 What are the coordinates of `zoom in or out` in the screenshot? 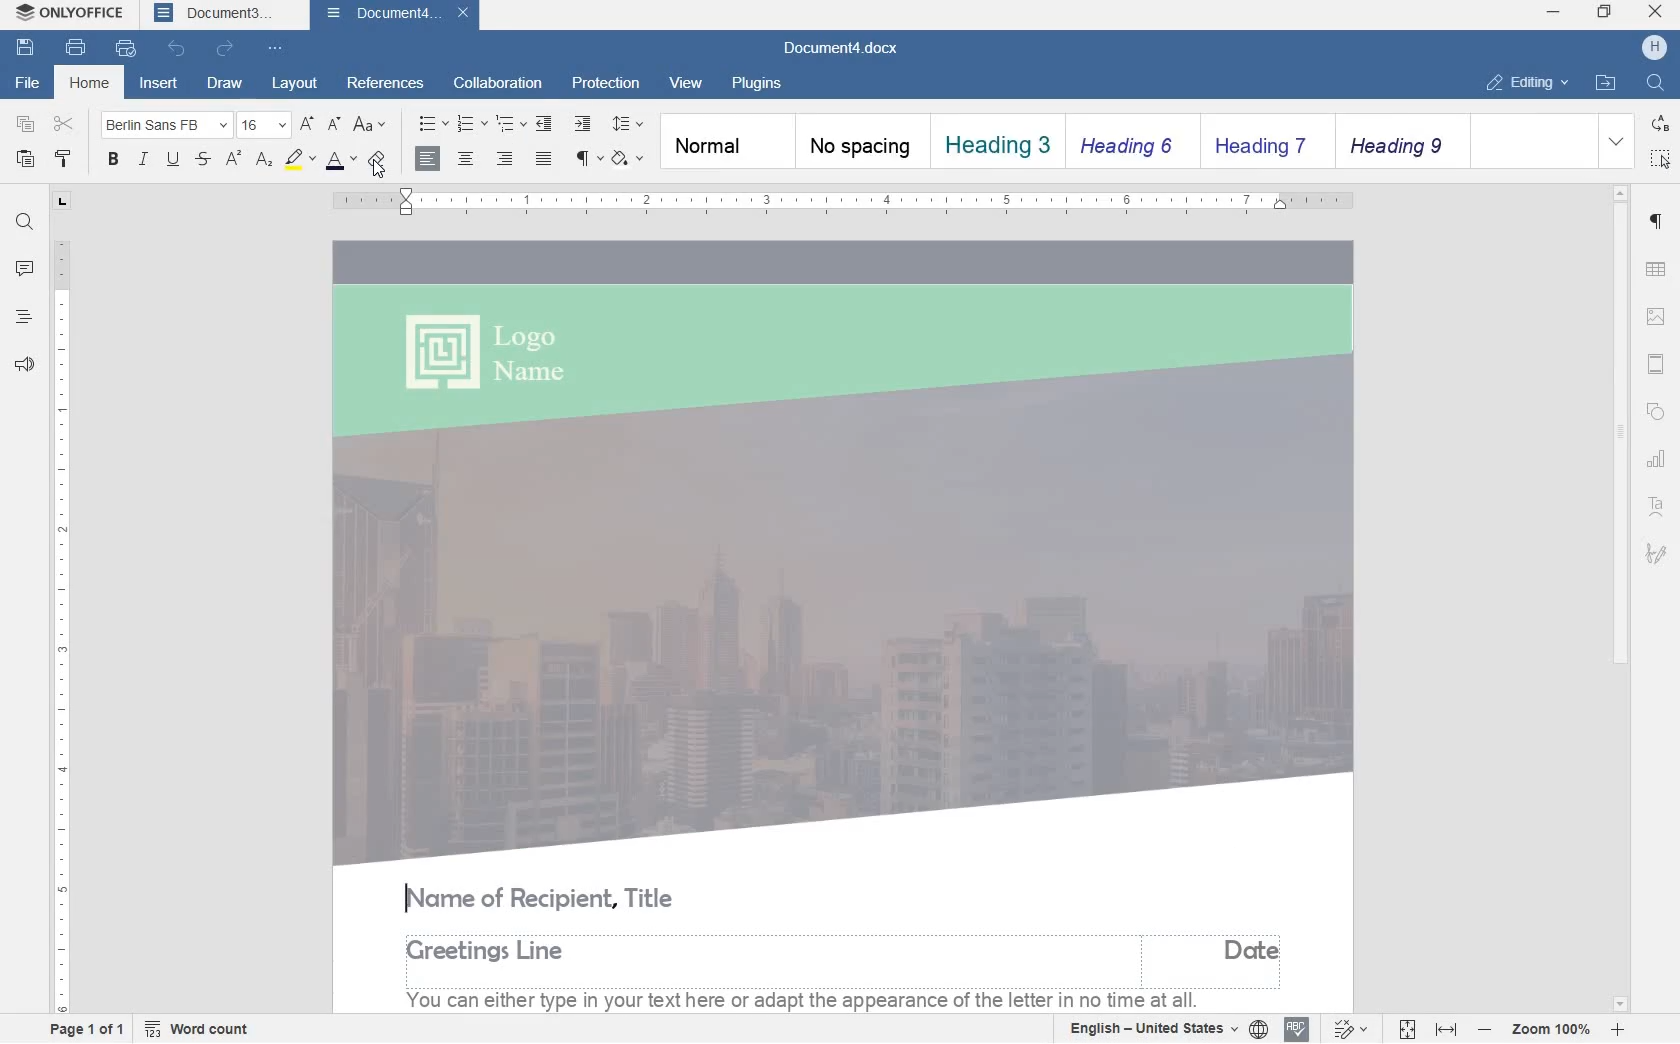 It's located at (1553, 1028).